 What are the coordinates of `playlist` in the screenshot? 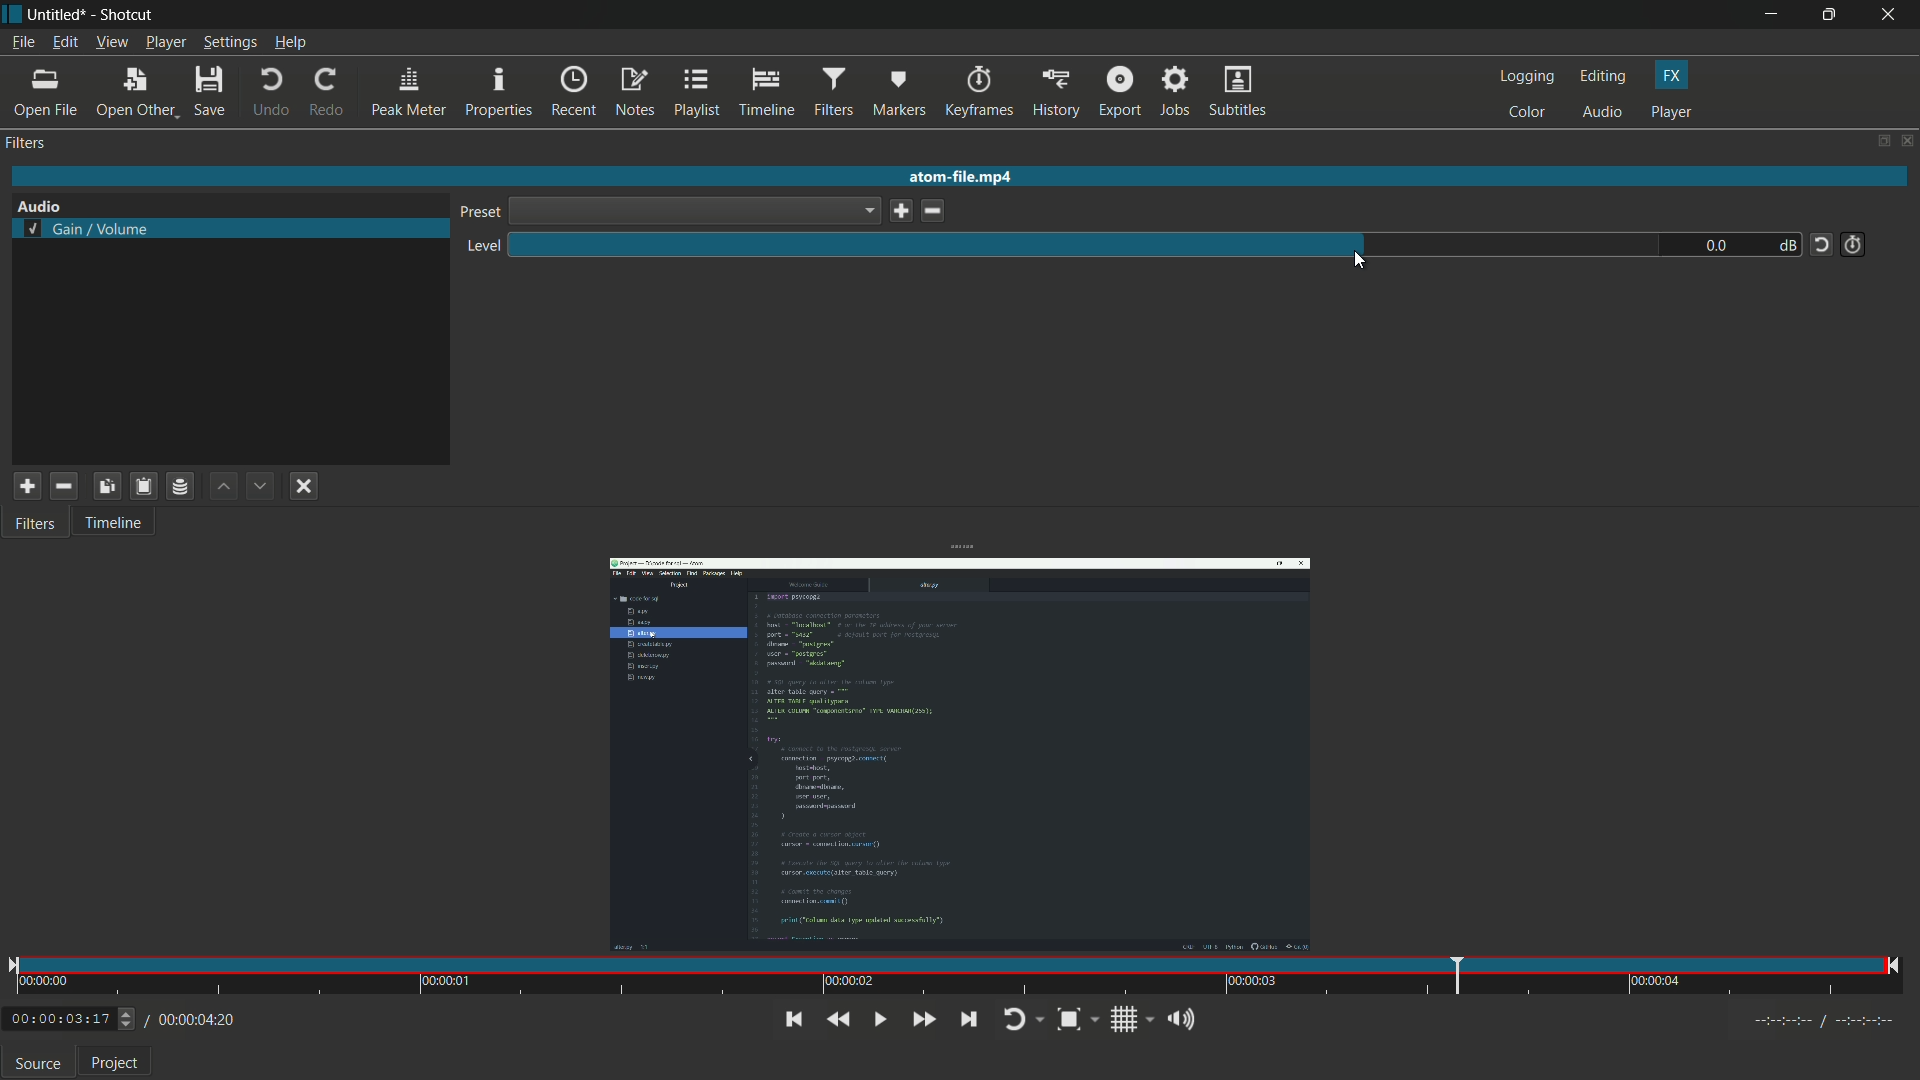 It's located at (697, 92).